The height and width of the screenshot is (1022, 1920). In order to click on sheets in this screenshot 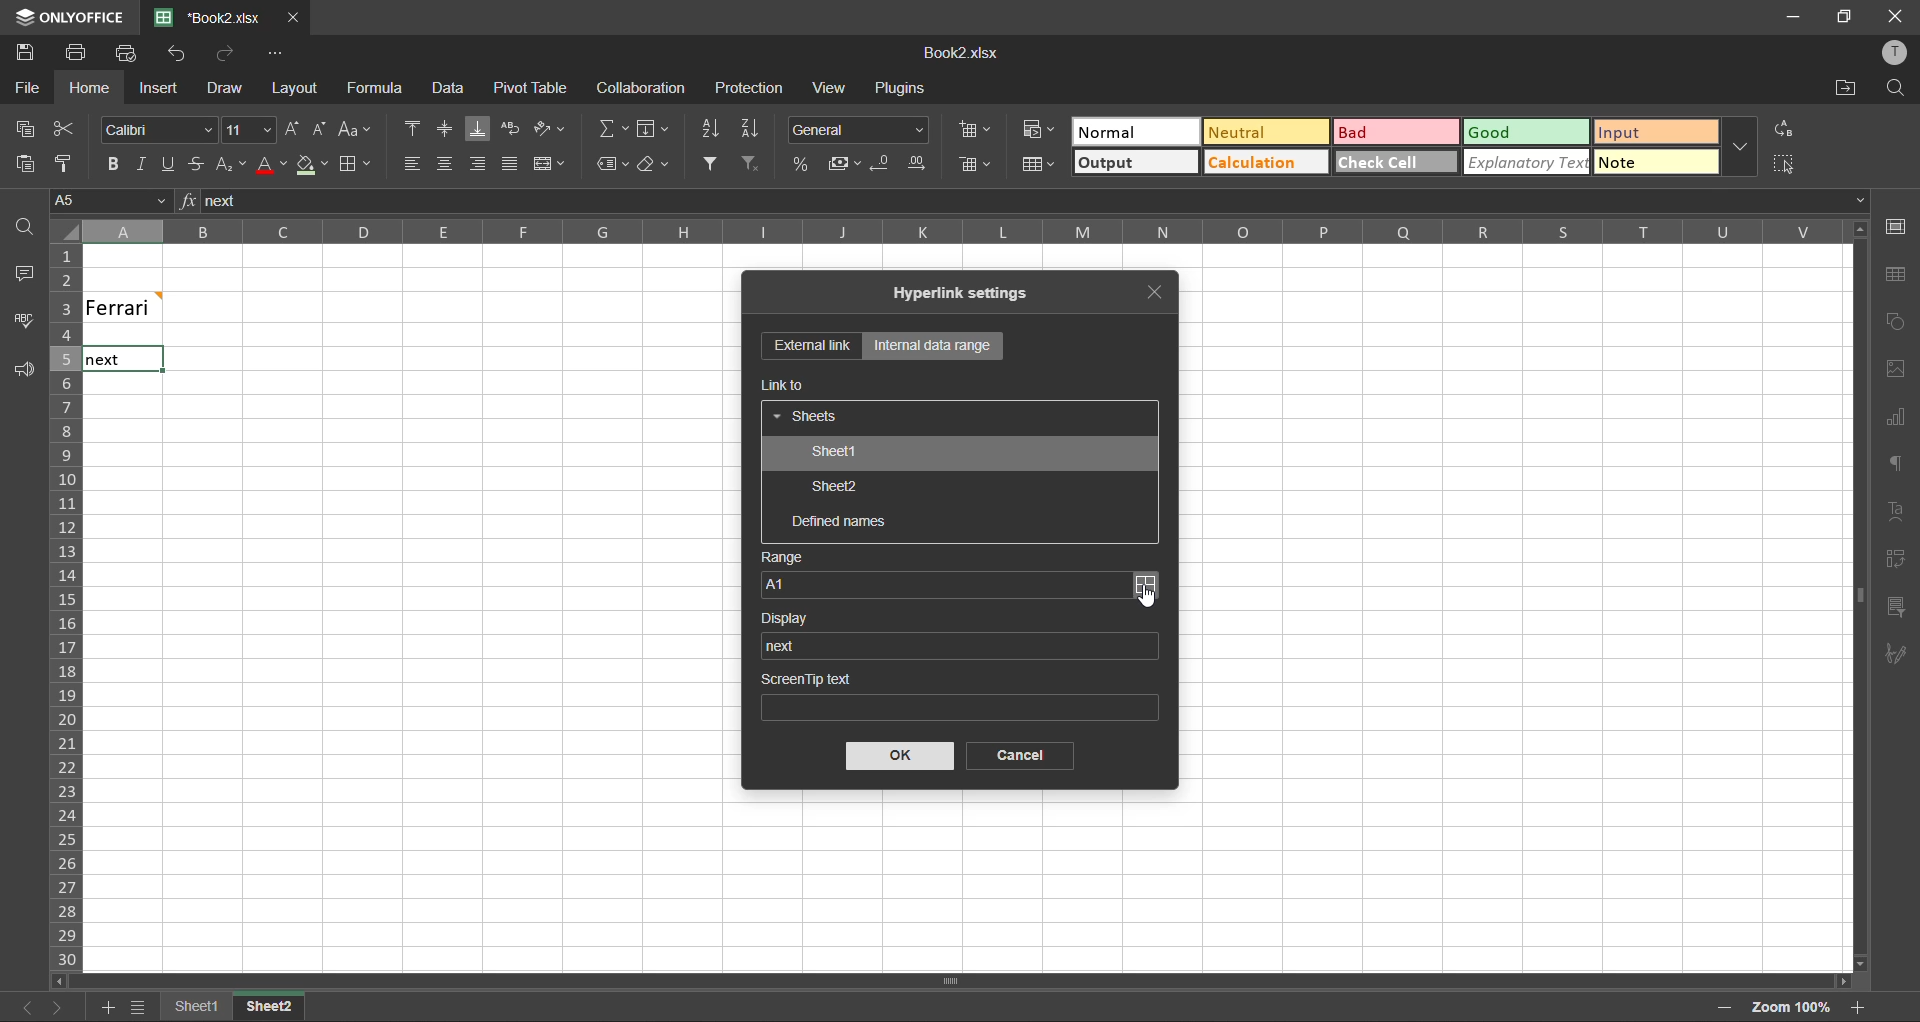, I will do `click(808, 418)`.